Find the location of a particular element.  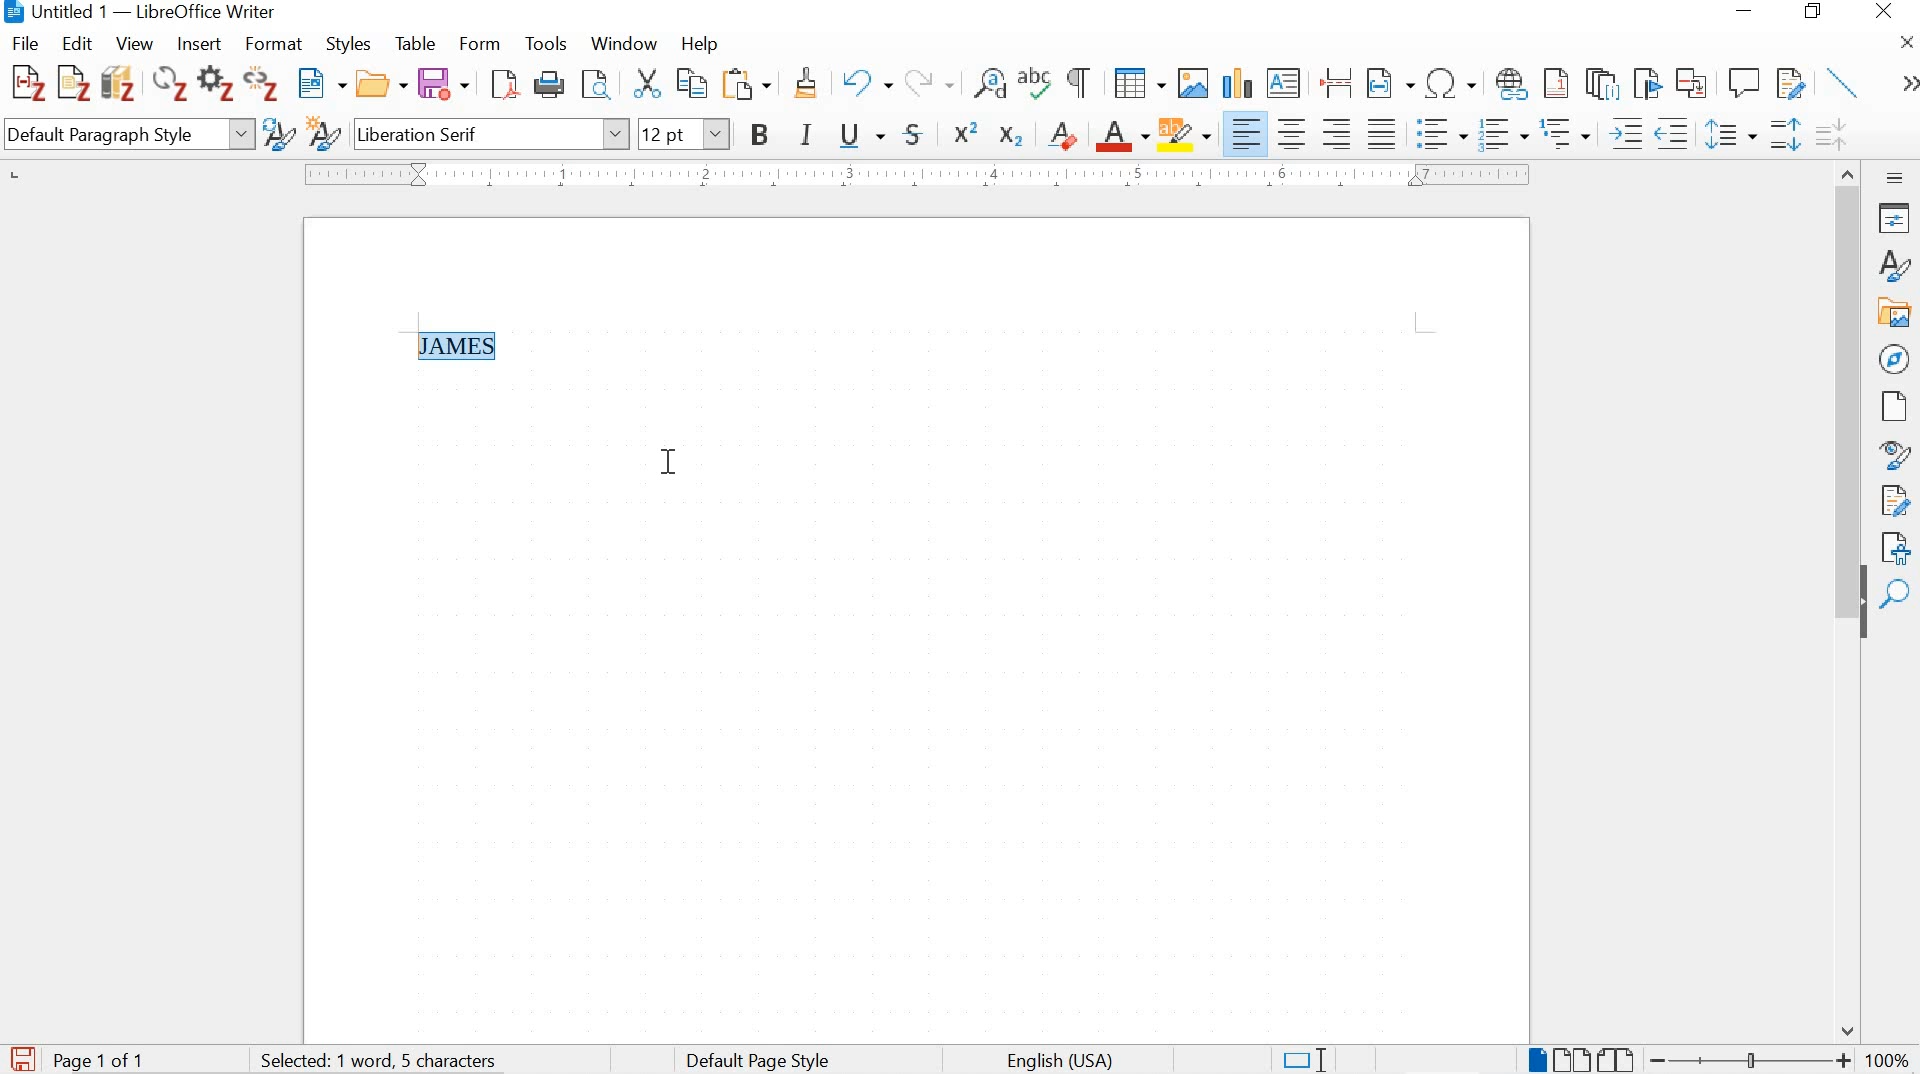

insert comment is located at coordinates (1744, 83).